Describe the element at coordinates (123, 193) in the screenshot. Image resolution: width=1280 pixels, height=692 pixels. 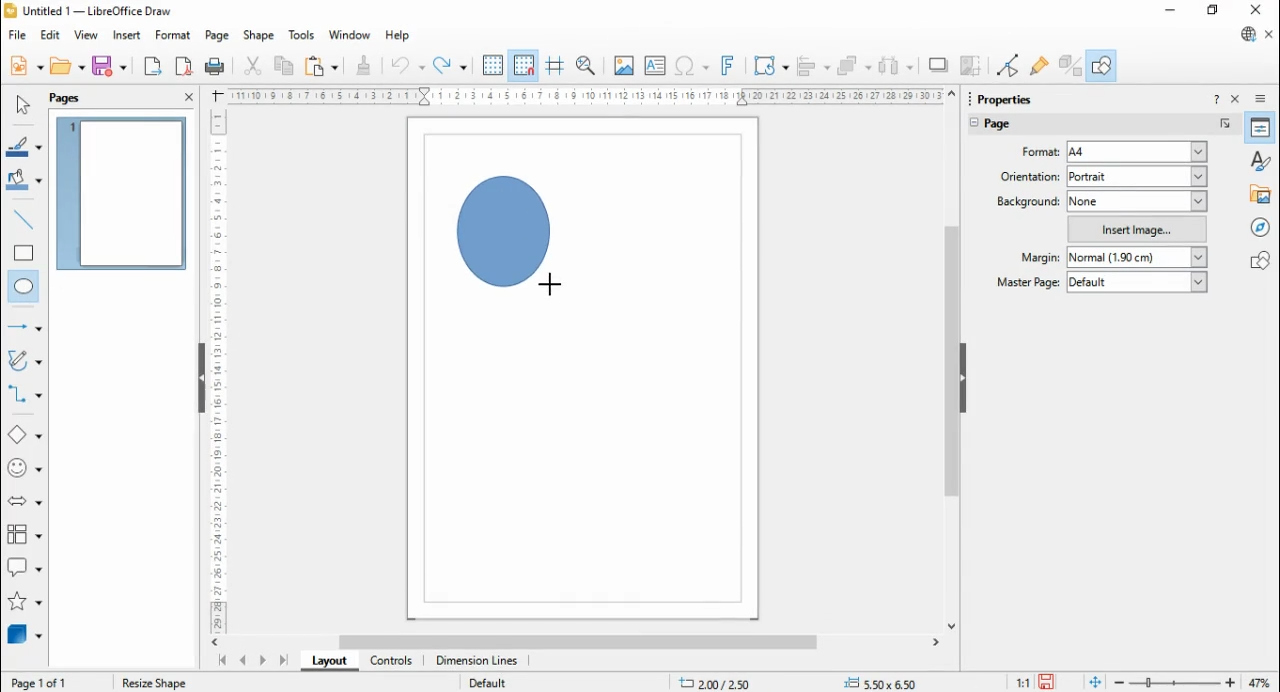
I see `page 1` at that location.